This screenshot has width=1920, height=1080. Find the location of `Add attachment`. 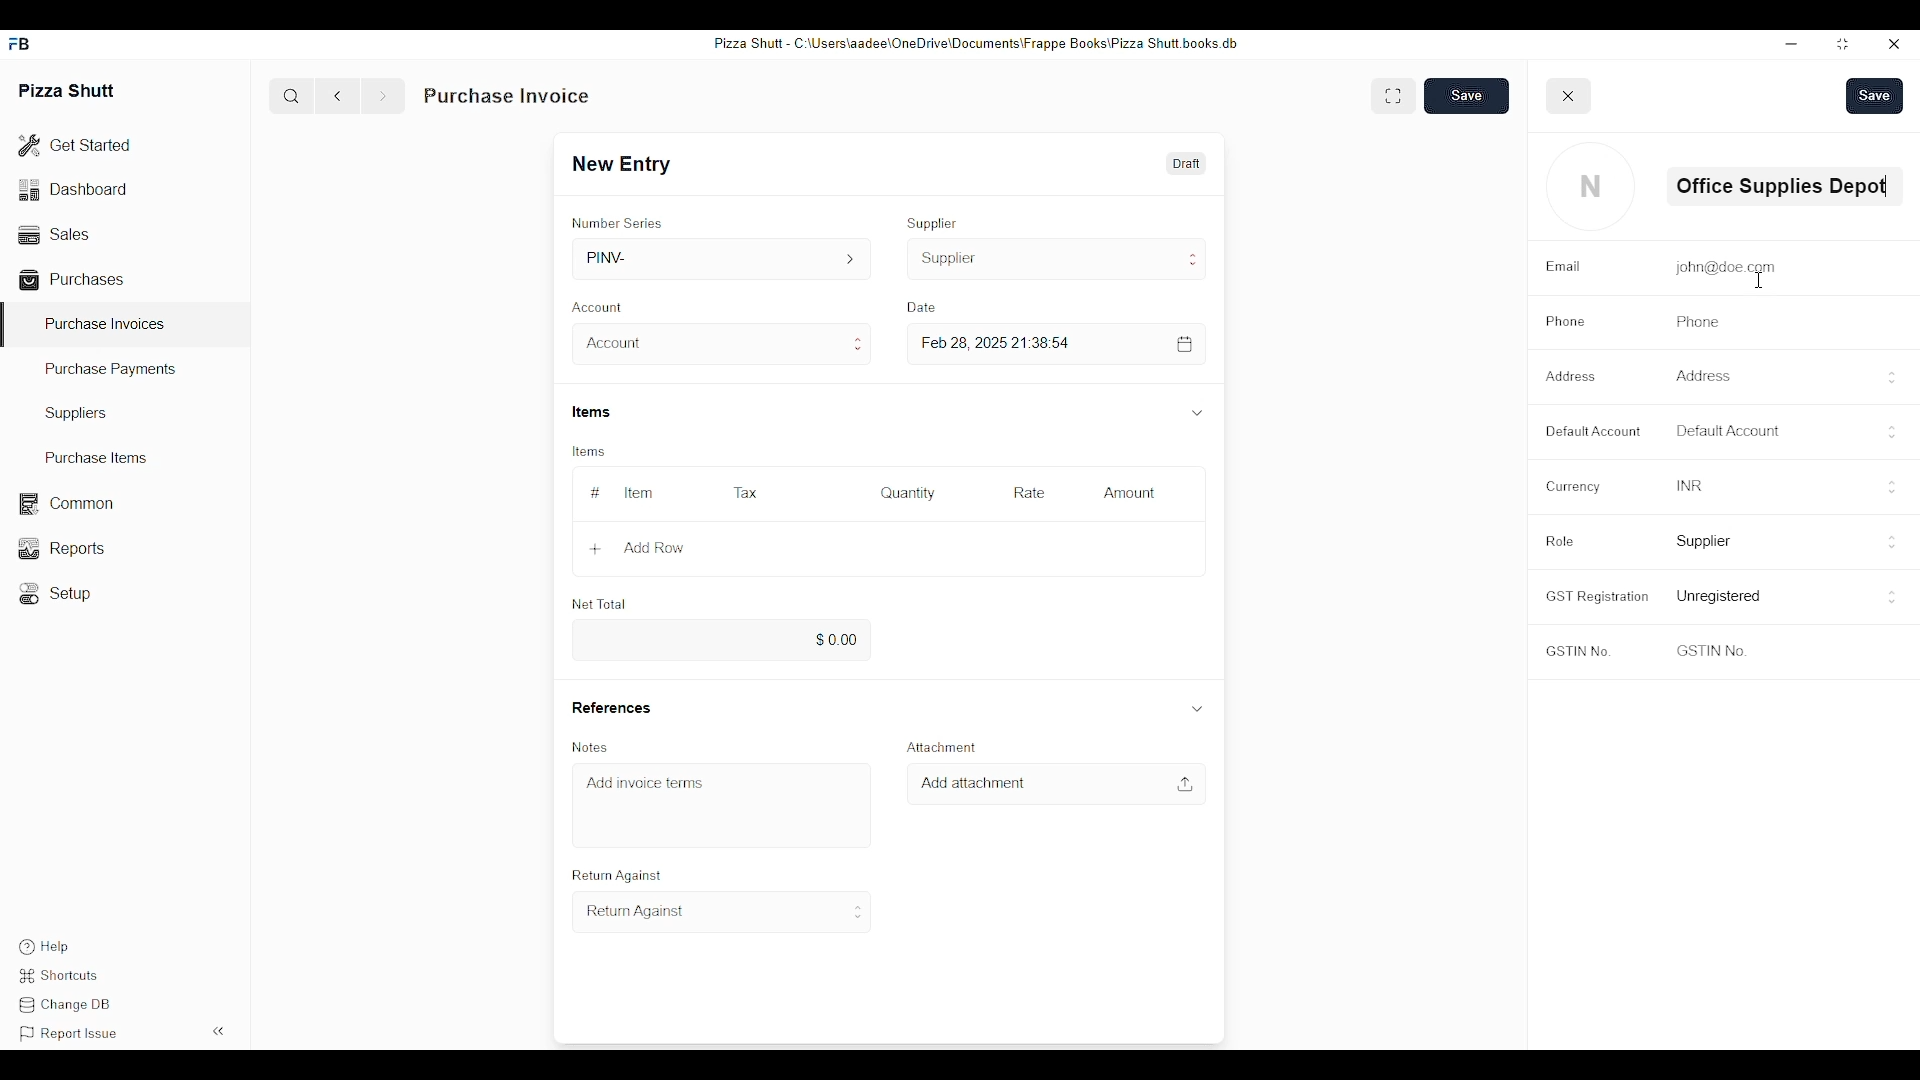

Add attachment is located at coordinates (973, 783).